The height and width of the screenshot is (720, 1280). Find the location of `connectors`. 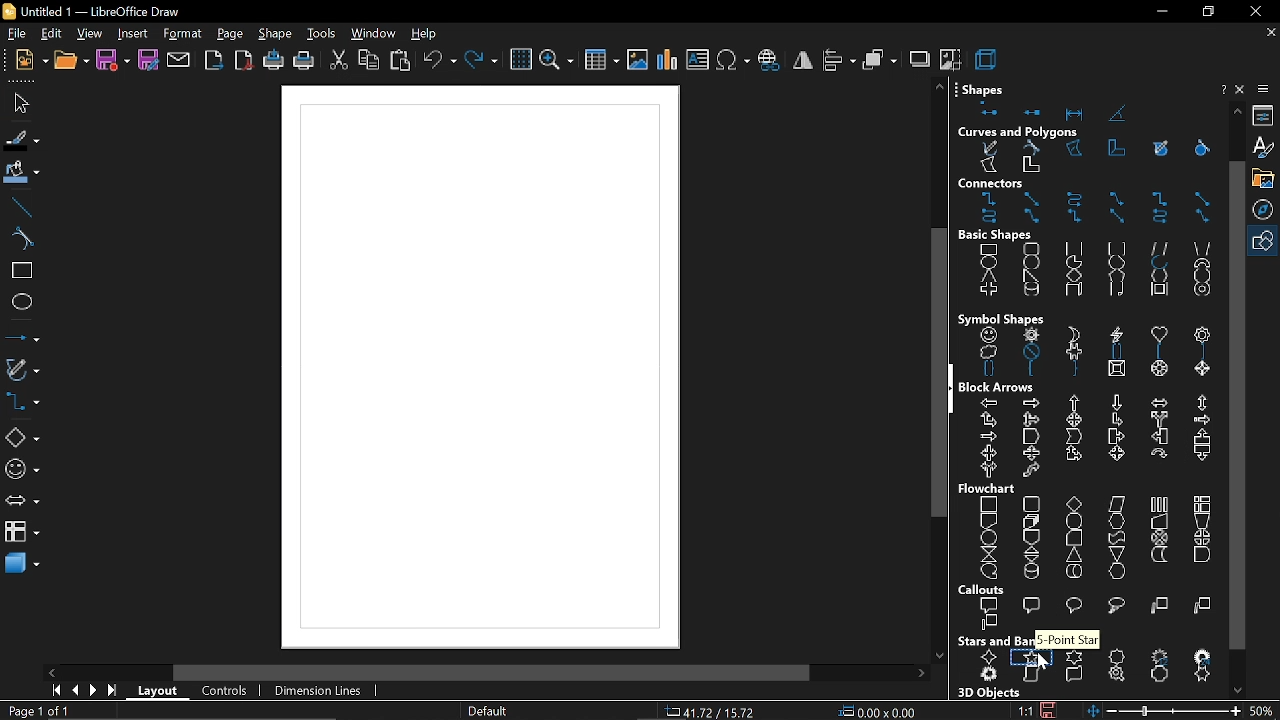

connectors is located at coordinates (992, 182).